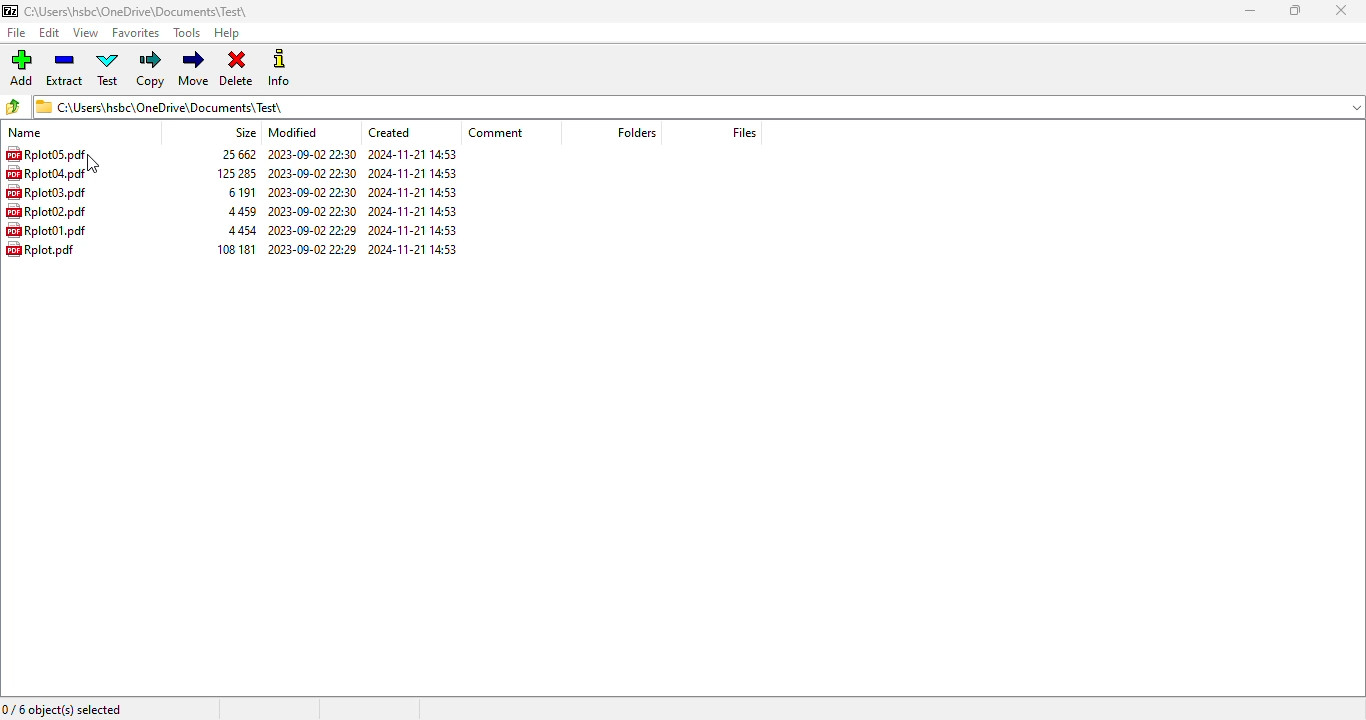 This screenshot has height=720, width=1366. Describe the element at coordinates (86, 32) in the screenshot. I see `view` at that location.